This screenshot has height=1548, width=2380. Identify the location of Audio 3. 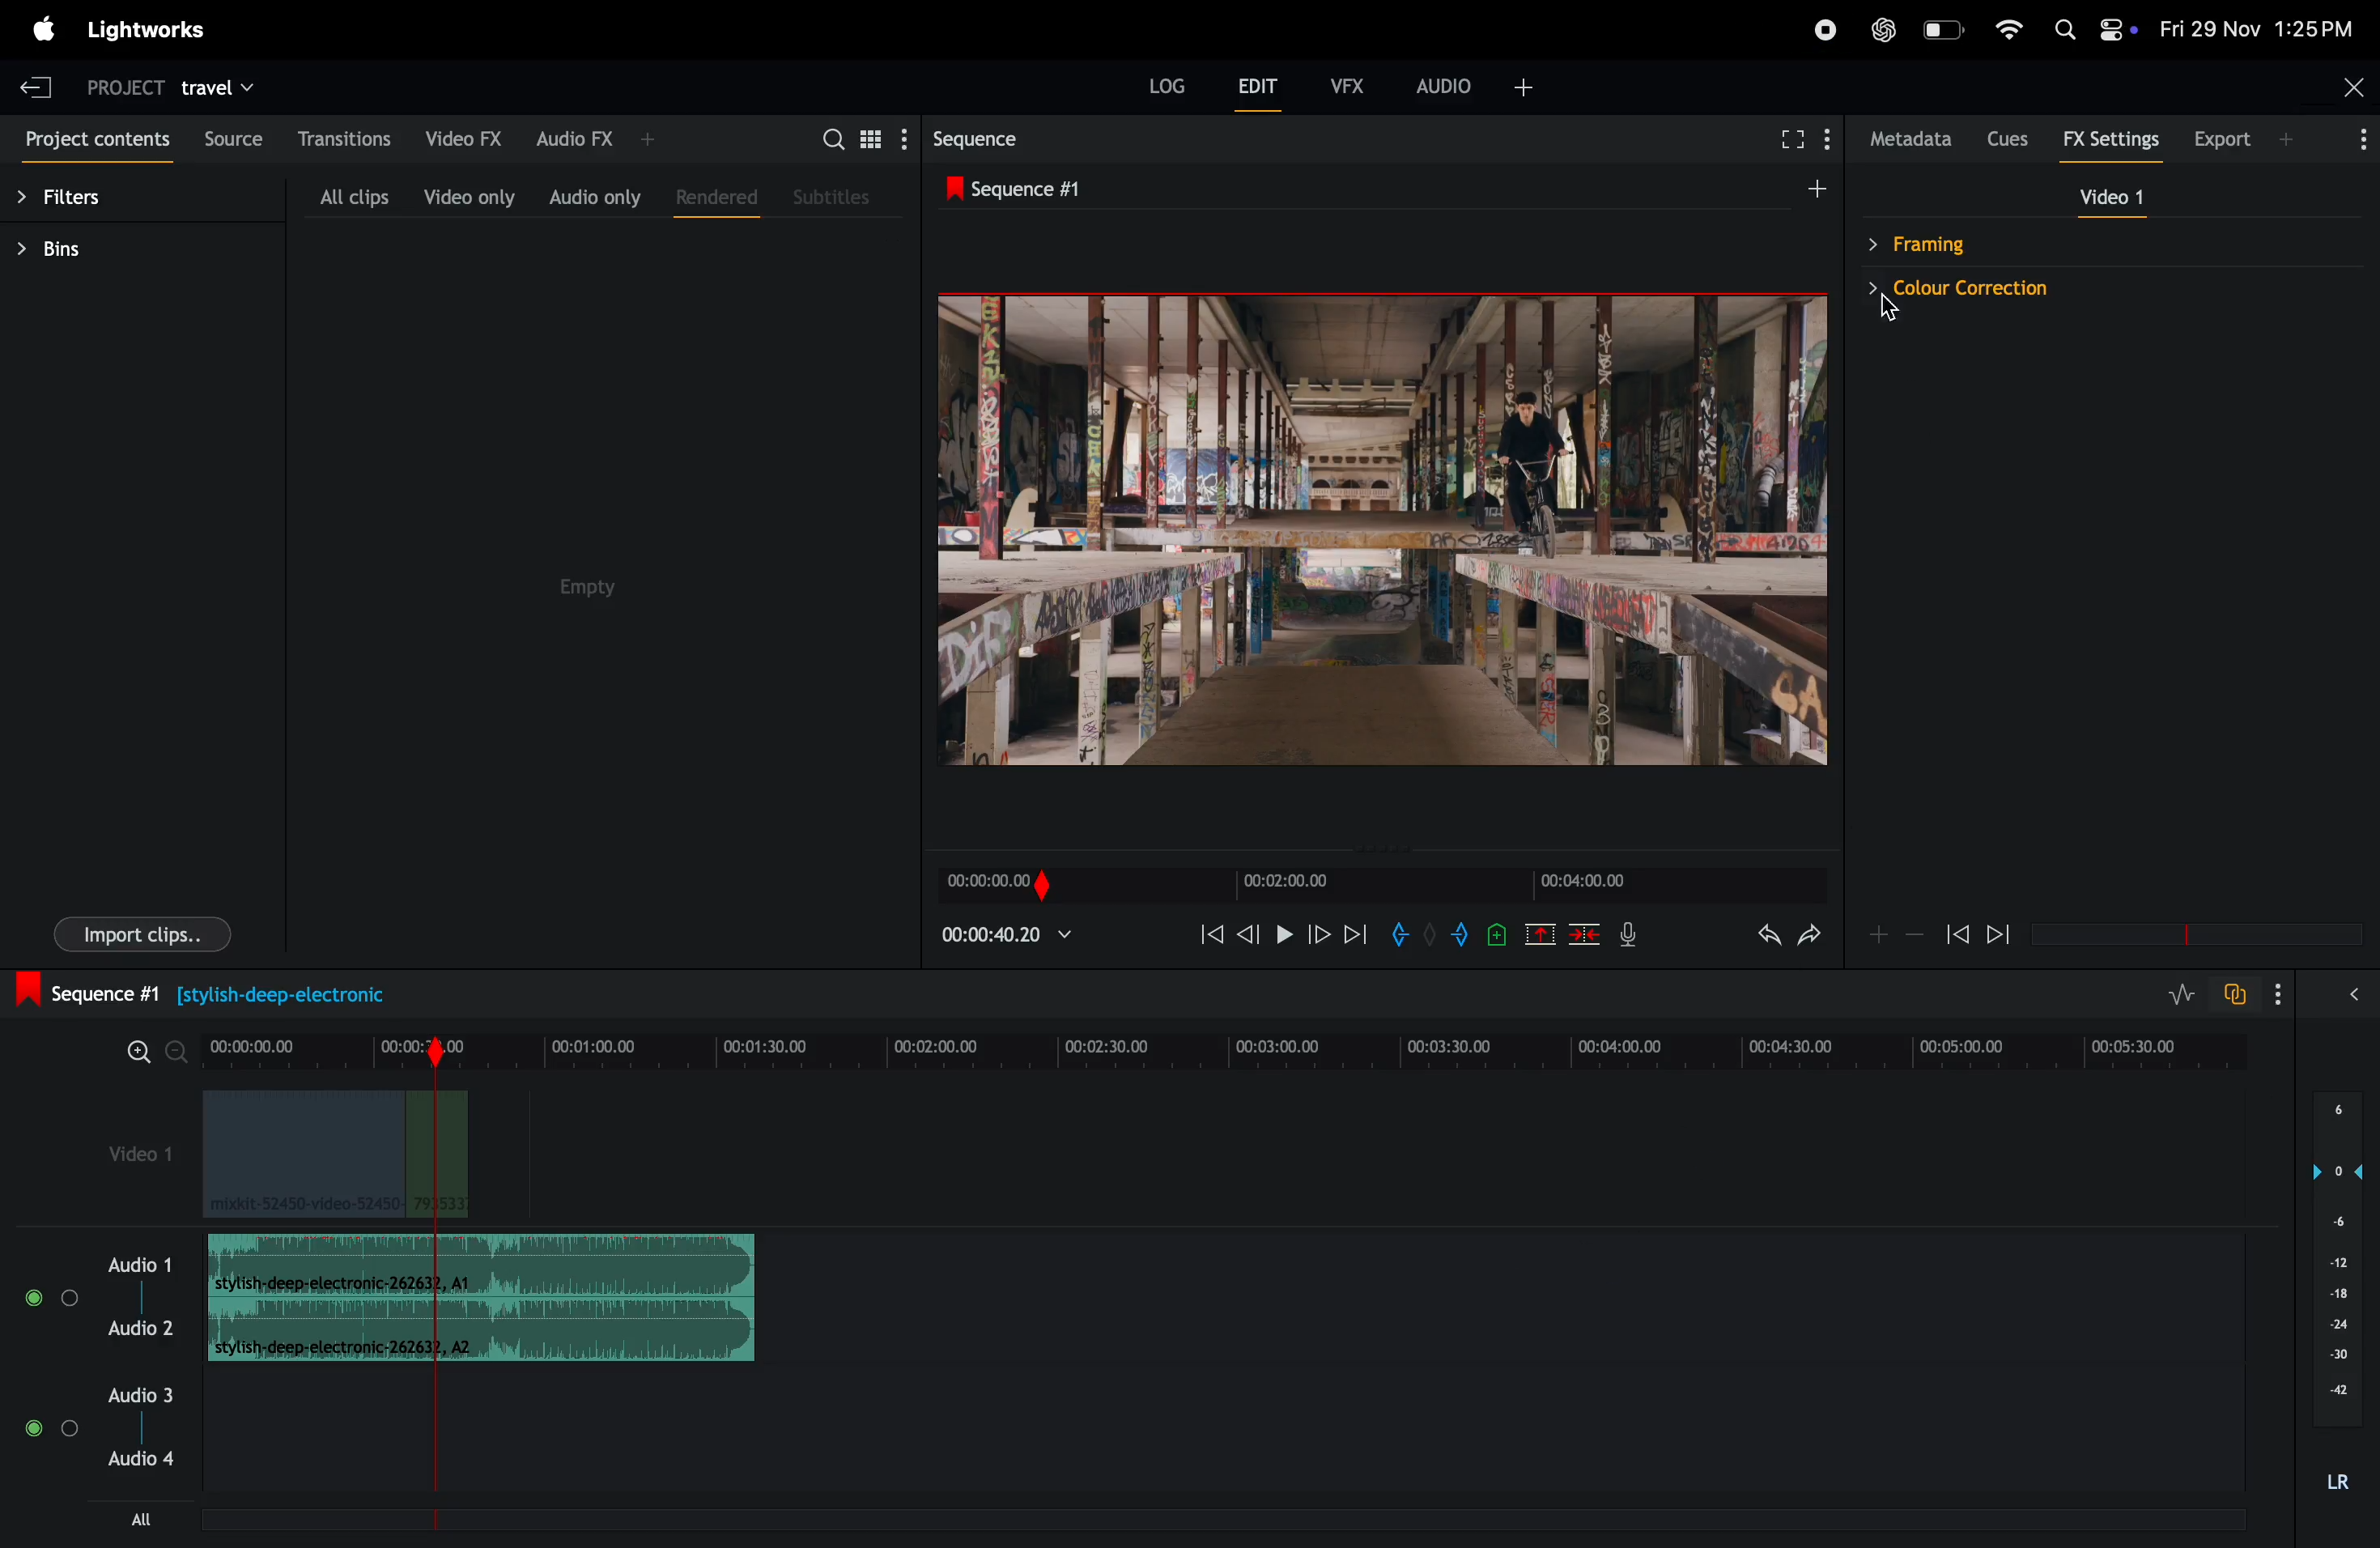
(144, 1394).